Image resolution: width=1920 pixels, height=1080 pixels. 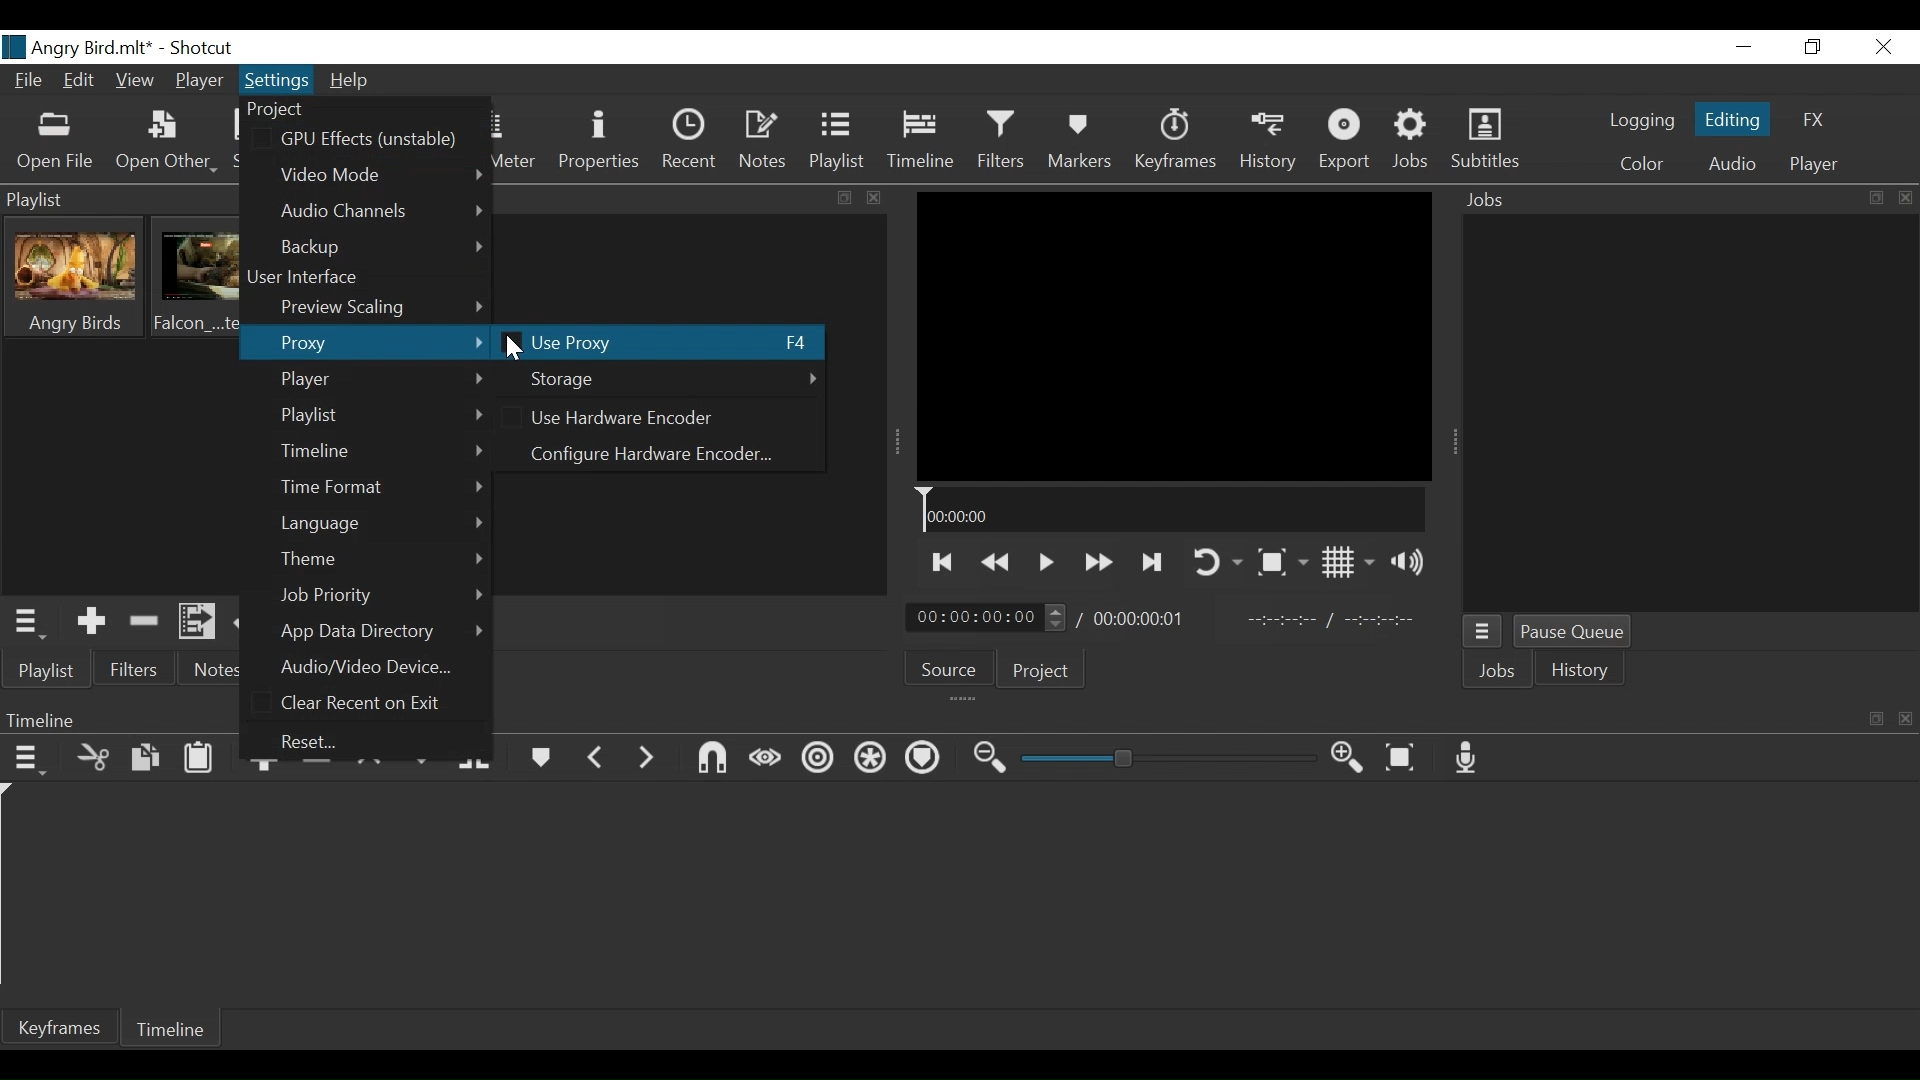 What do you see at coordinates (1643, 164) in the screenshot?
I see `Color` at bounding box center [1643, 164].